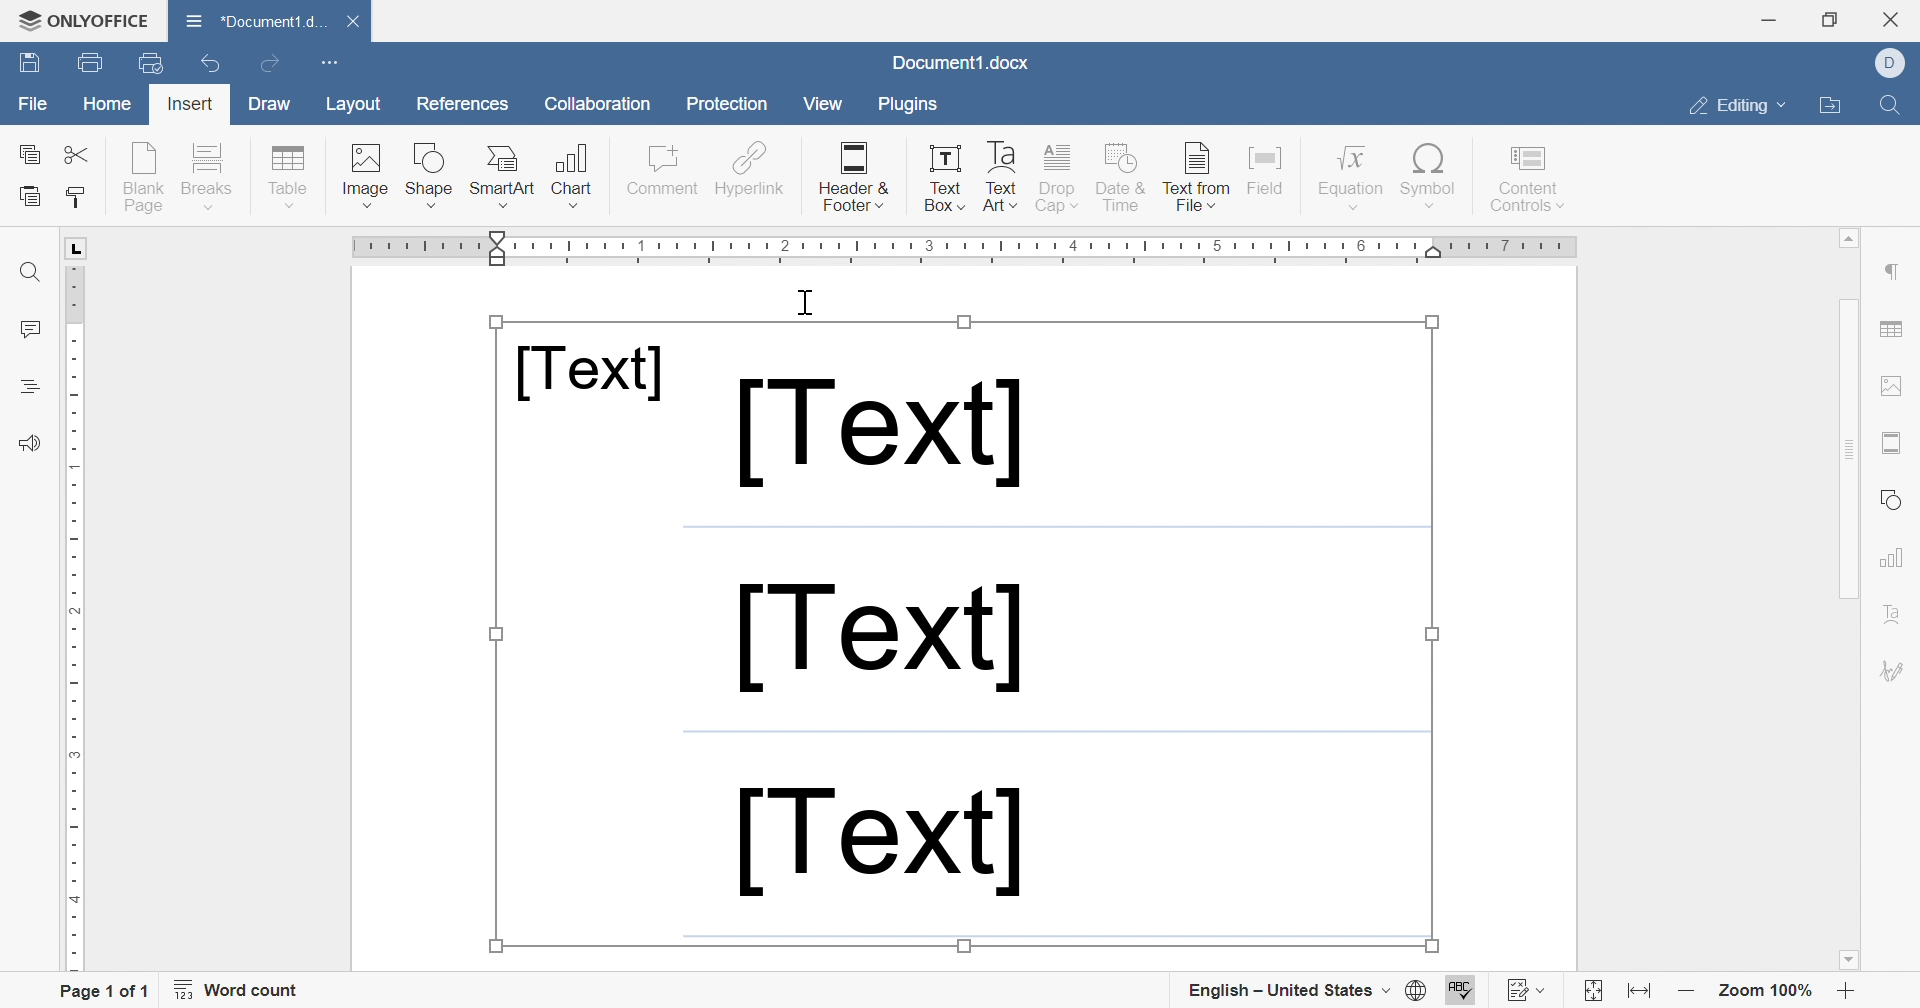 The height and width of the screenshot is (1008, 1920). I want to click on Date & time, so click(1121, 179).